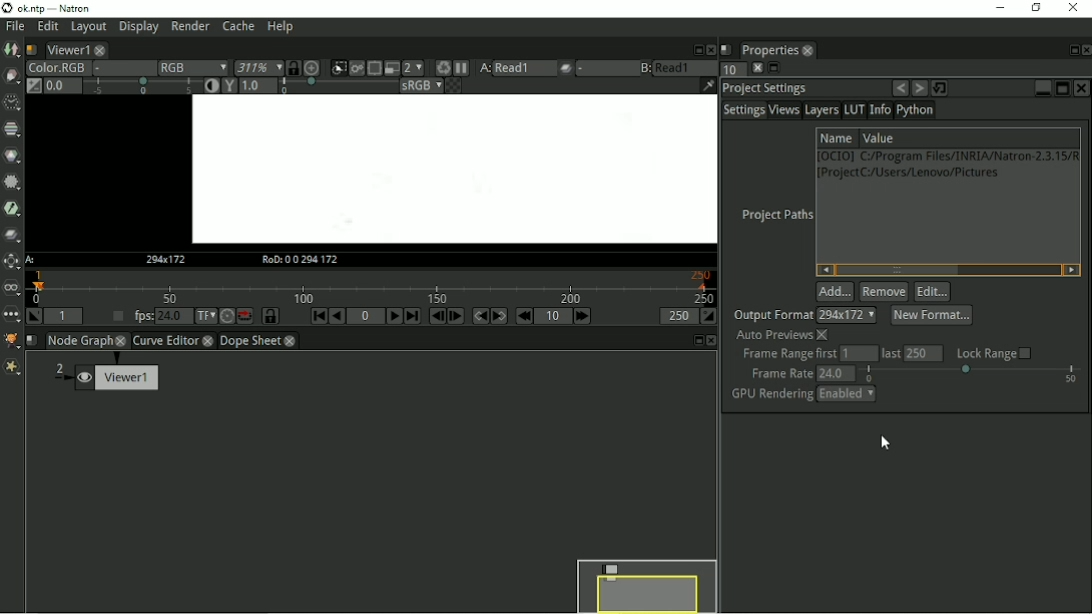 The height and width of the screenshot is (614, 1092). Describe the element at coordinates (461, 69) in the screenshot. I see `Pause updates` at that location.